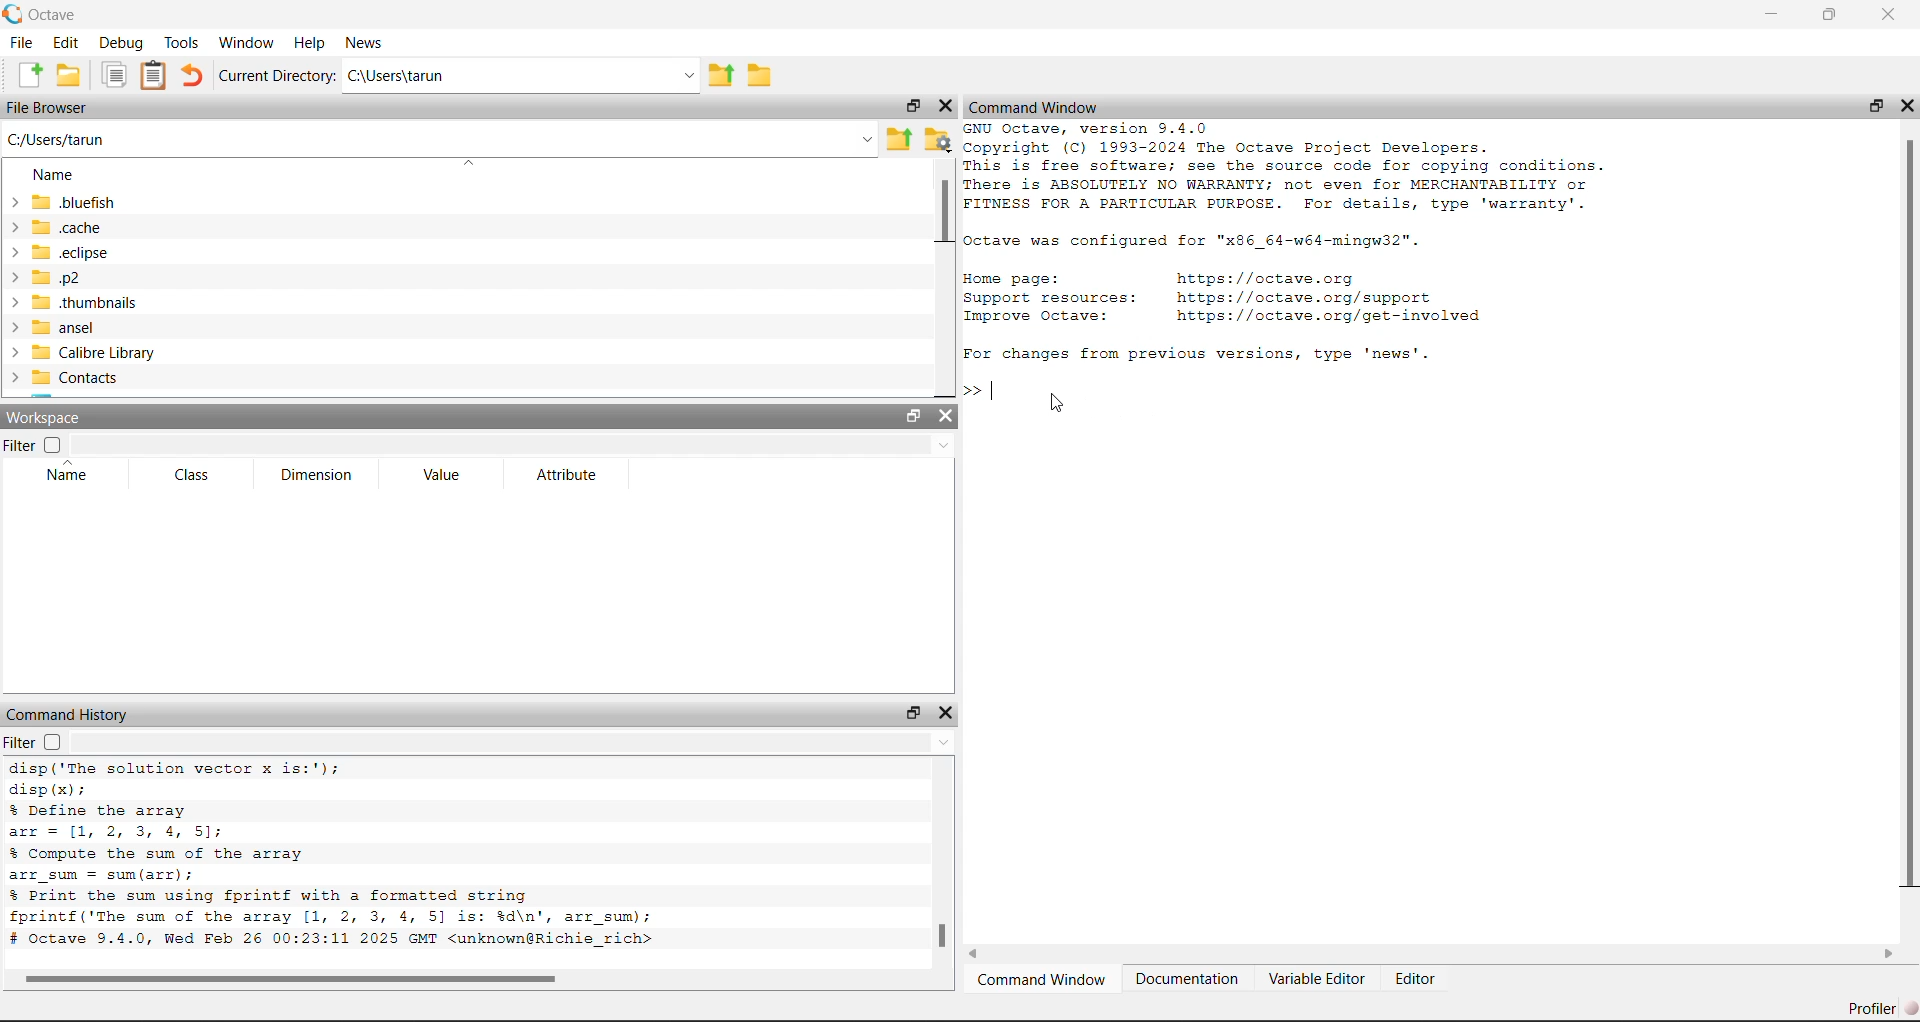 Image resolution: width=1920 pixels, height=1022 pixels. What do you see at coordinates (83, 353) in the screenshot?
I see `Calibre Library` at bounding box center [83, 353].